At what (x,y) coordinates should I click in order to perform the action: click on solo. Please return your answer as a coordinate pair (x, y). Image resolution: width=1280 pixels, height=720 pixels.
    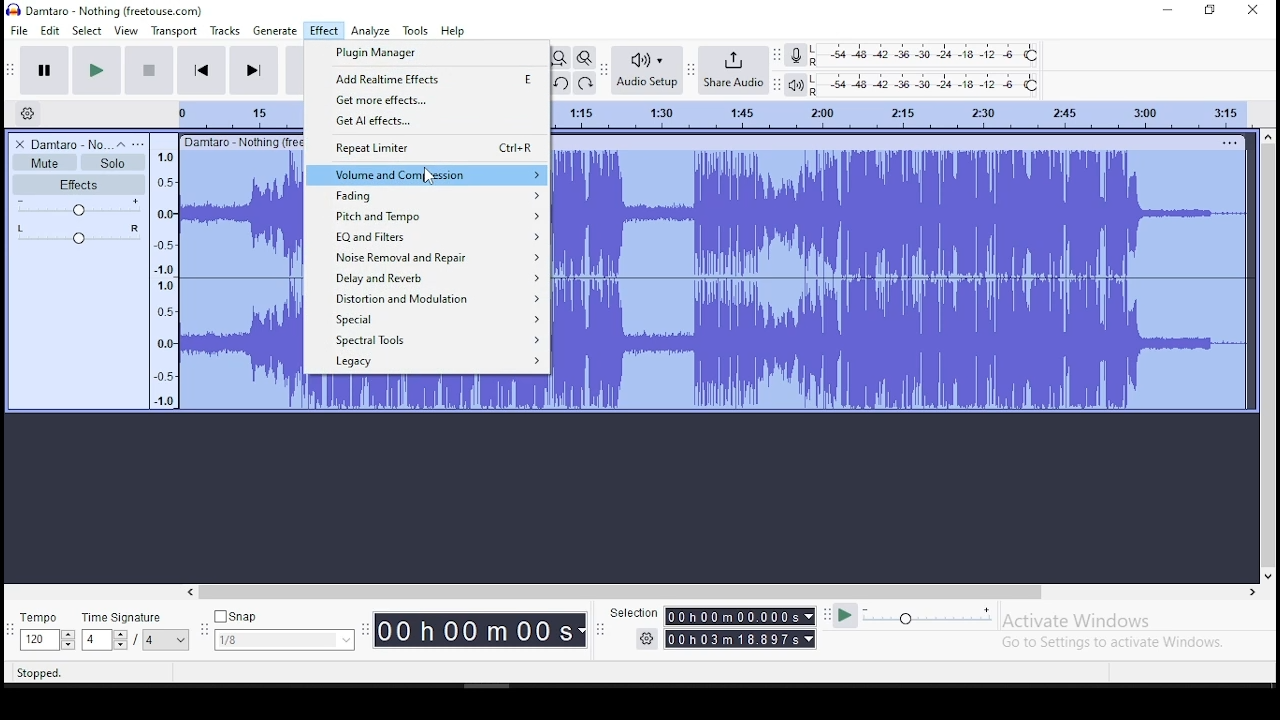
    Looking at the image, I should click on (113, 163).